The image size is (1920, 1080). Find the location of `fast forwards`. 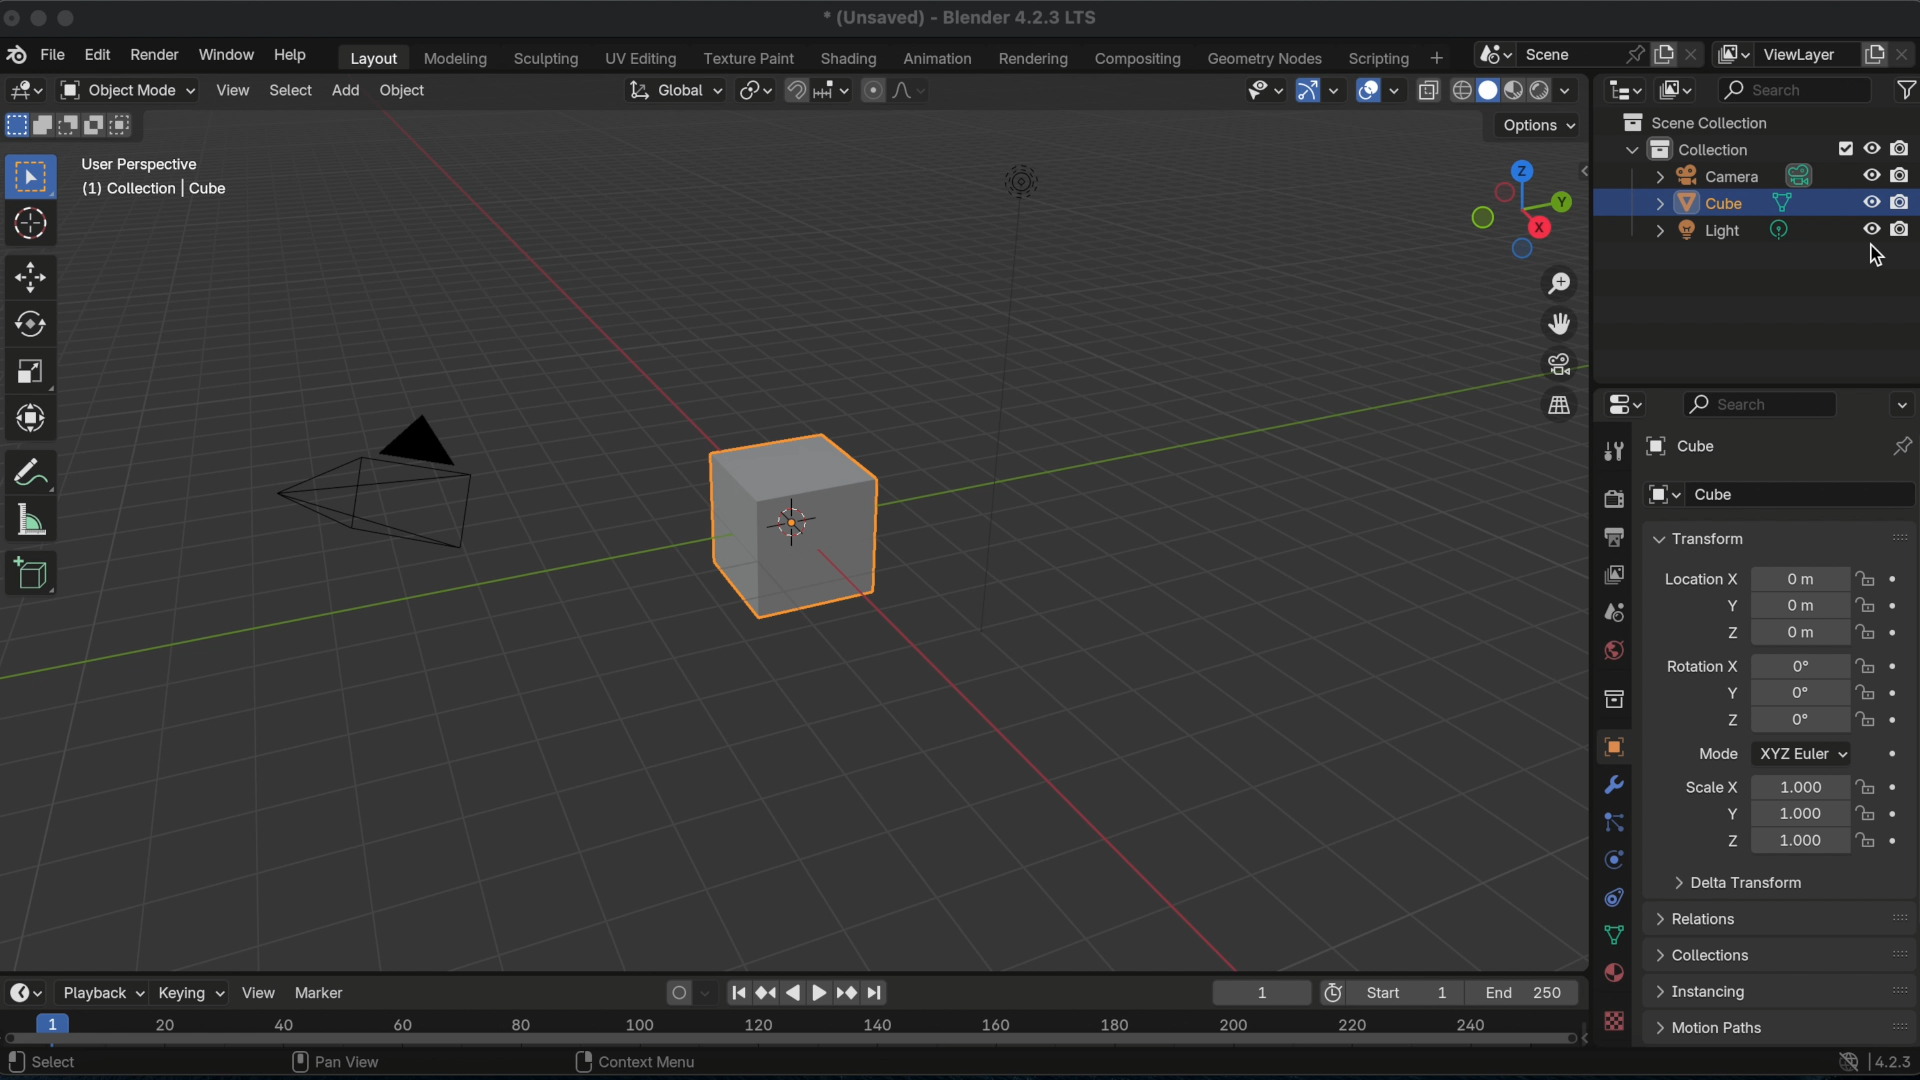

fast forwards is located at coordinates (843, 995).